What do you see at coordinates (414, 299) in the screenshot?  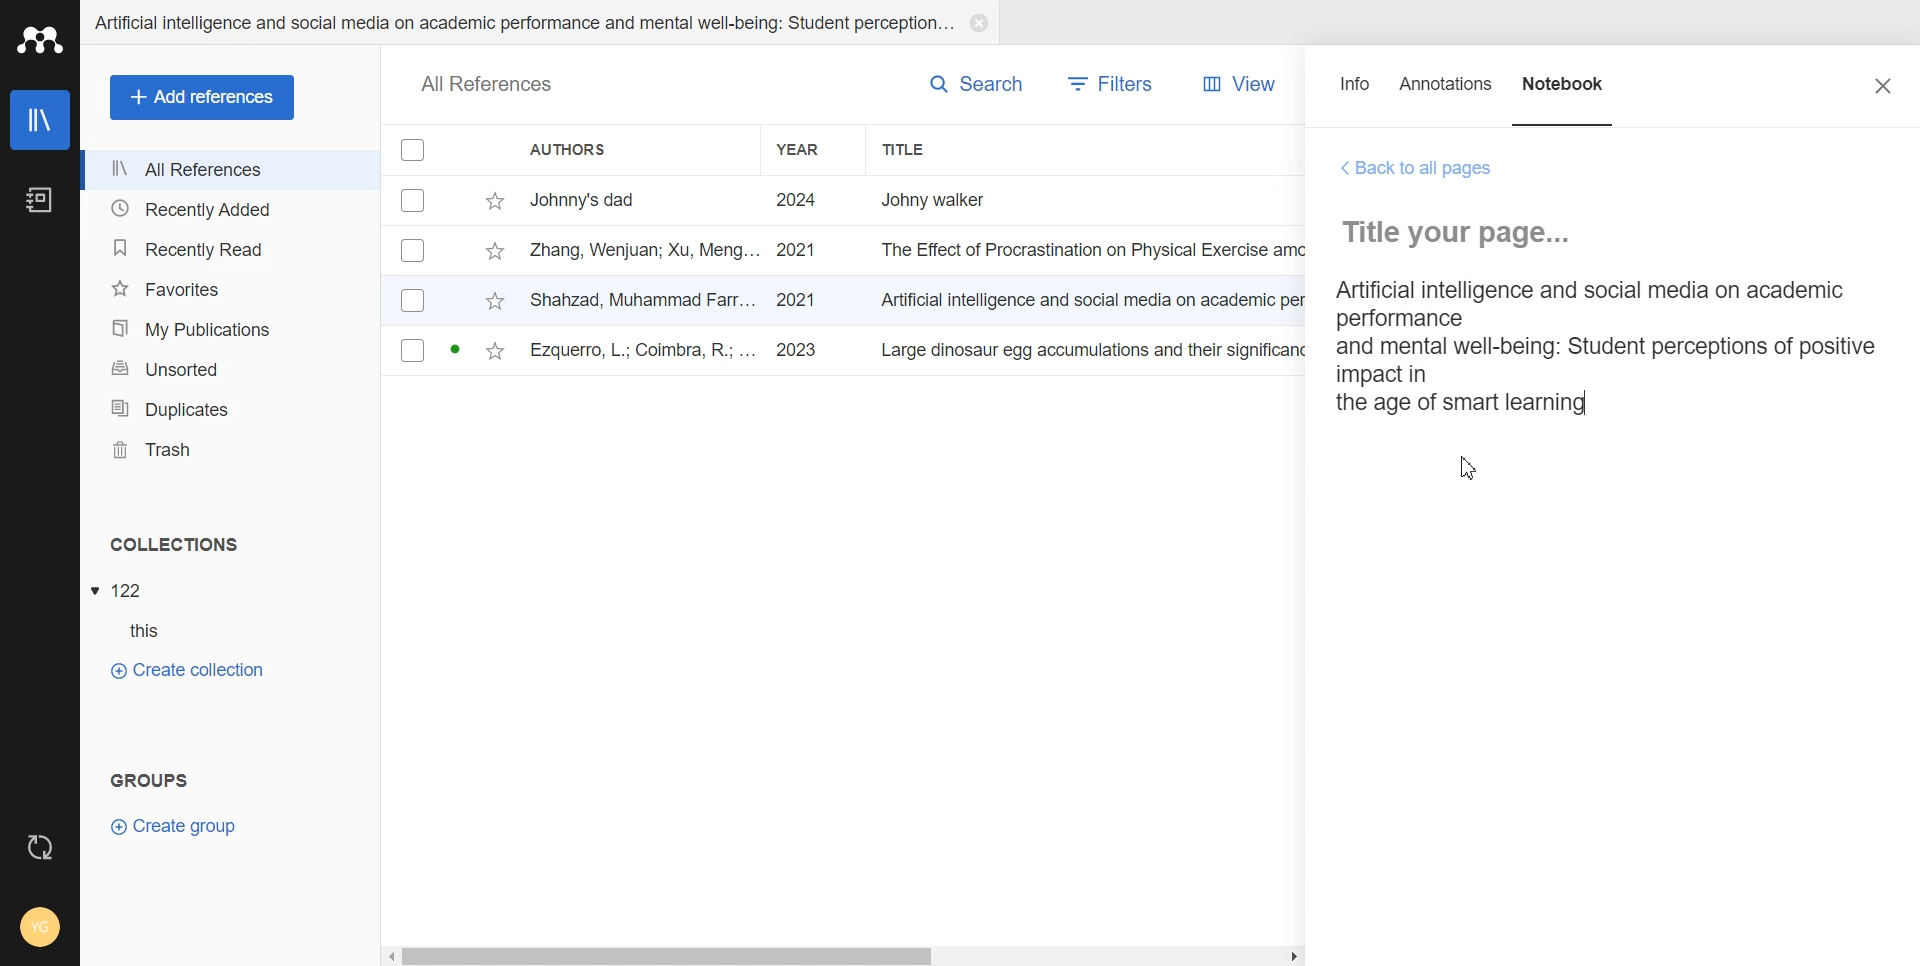 I see `Checkbox` at bounding box center [414, 299].